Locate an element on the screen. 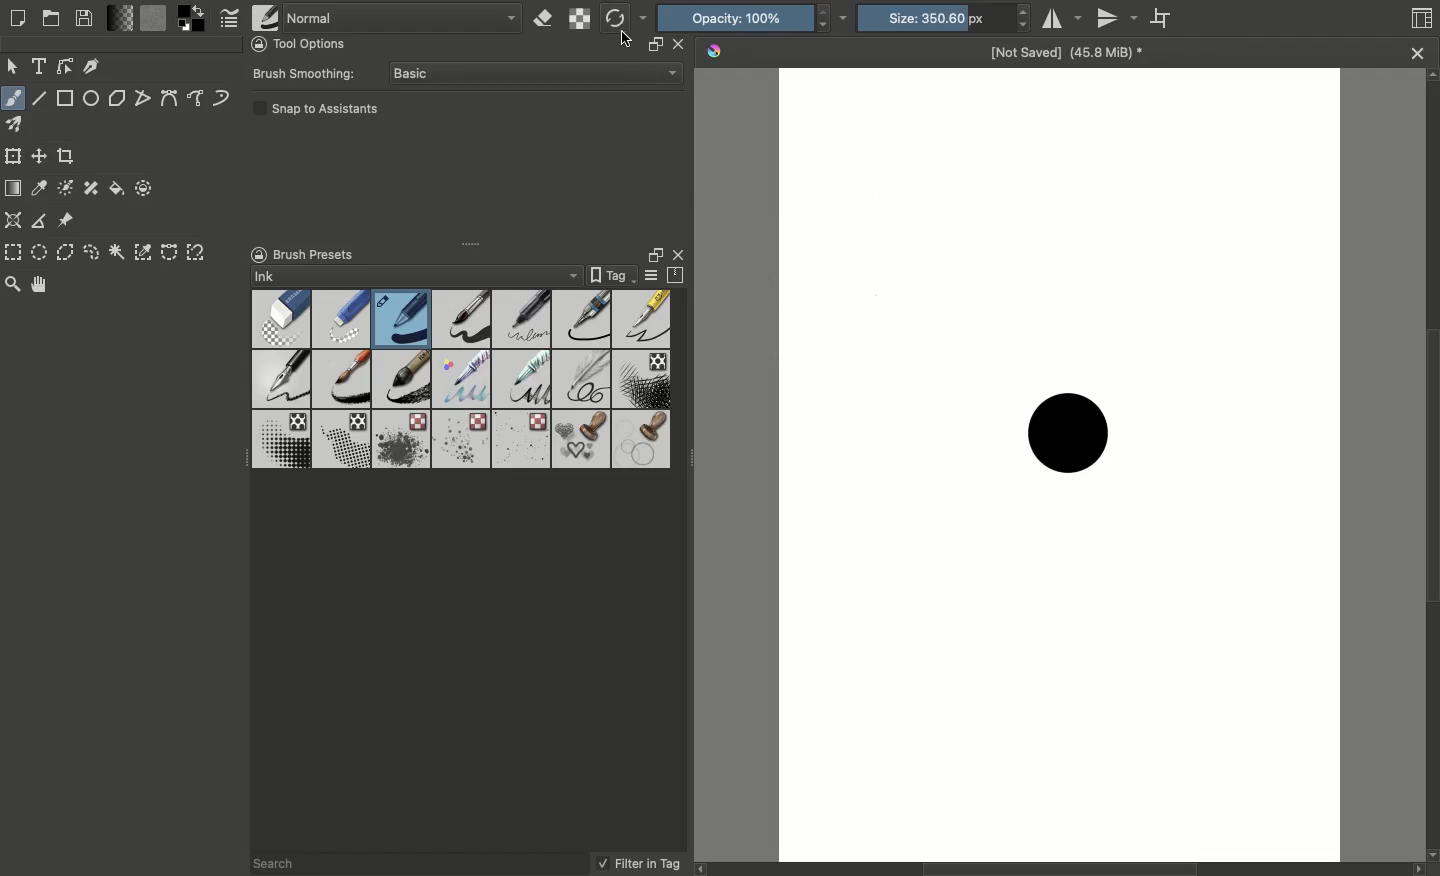 The image size is (1440, 876). Scroll is located at coordinates (1431, 465).